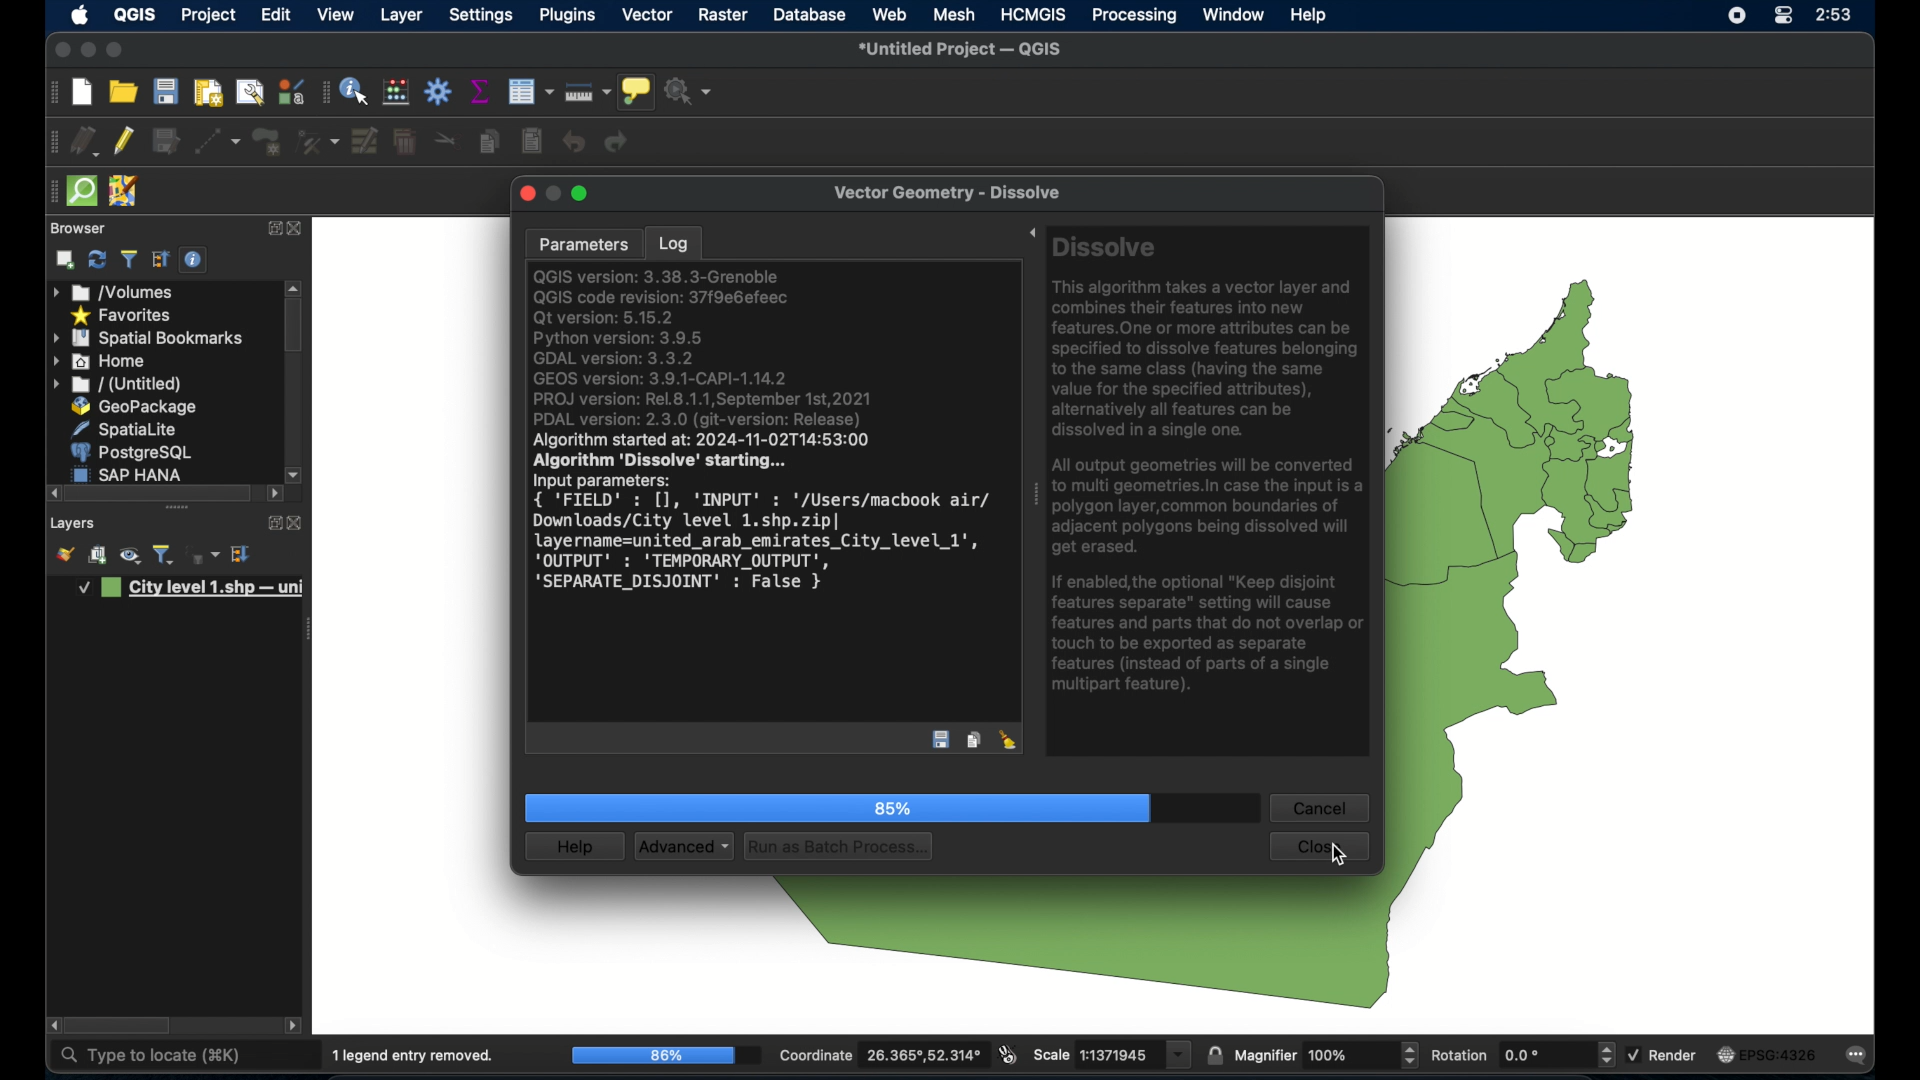 The width and height of the screenshot is (1920, 1080). What do you see at coordinates (54, 142) in the screenshot?
I see `digitizing toolbar` at bounding box center [54, 142].